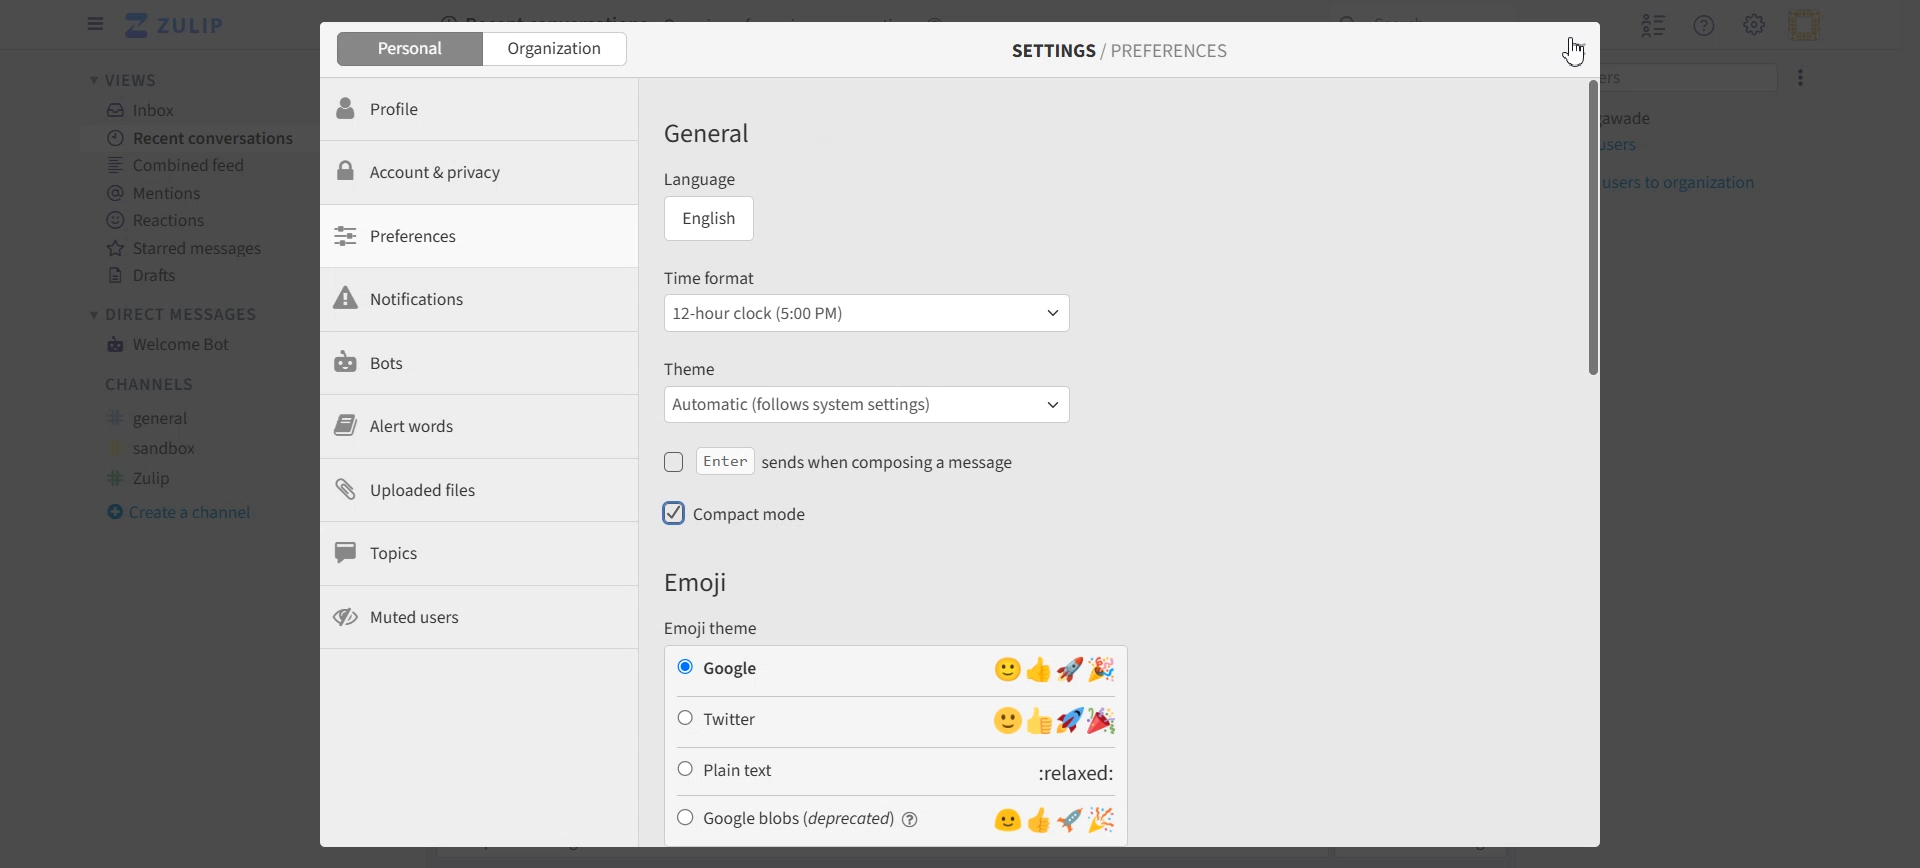 This screenshot has height=868, width=1920. What do you see at coordinates (477, 303) in the screenshot?
I see `Notifications` at bounding box center [477, 303].